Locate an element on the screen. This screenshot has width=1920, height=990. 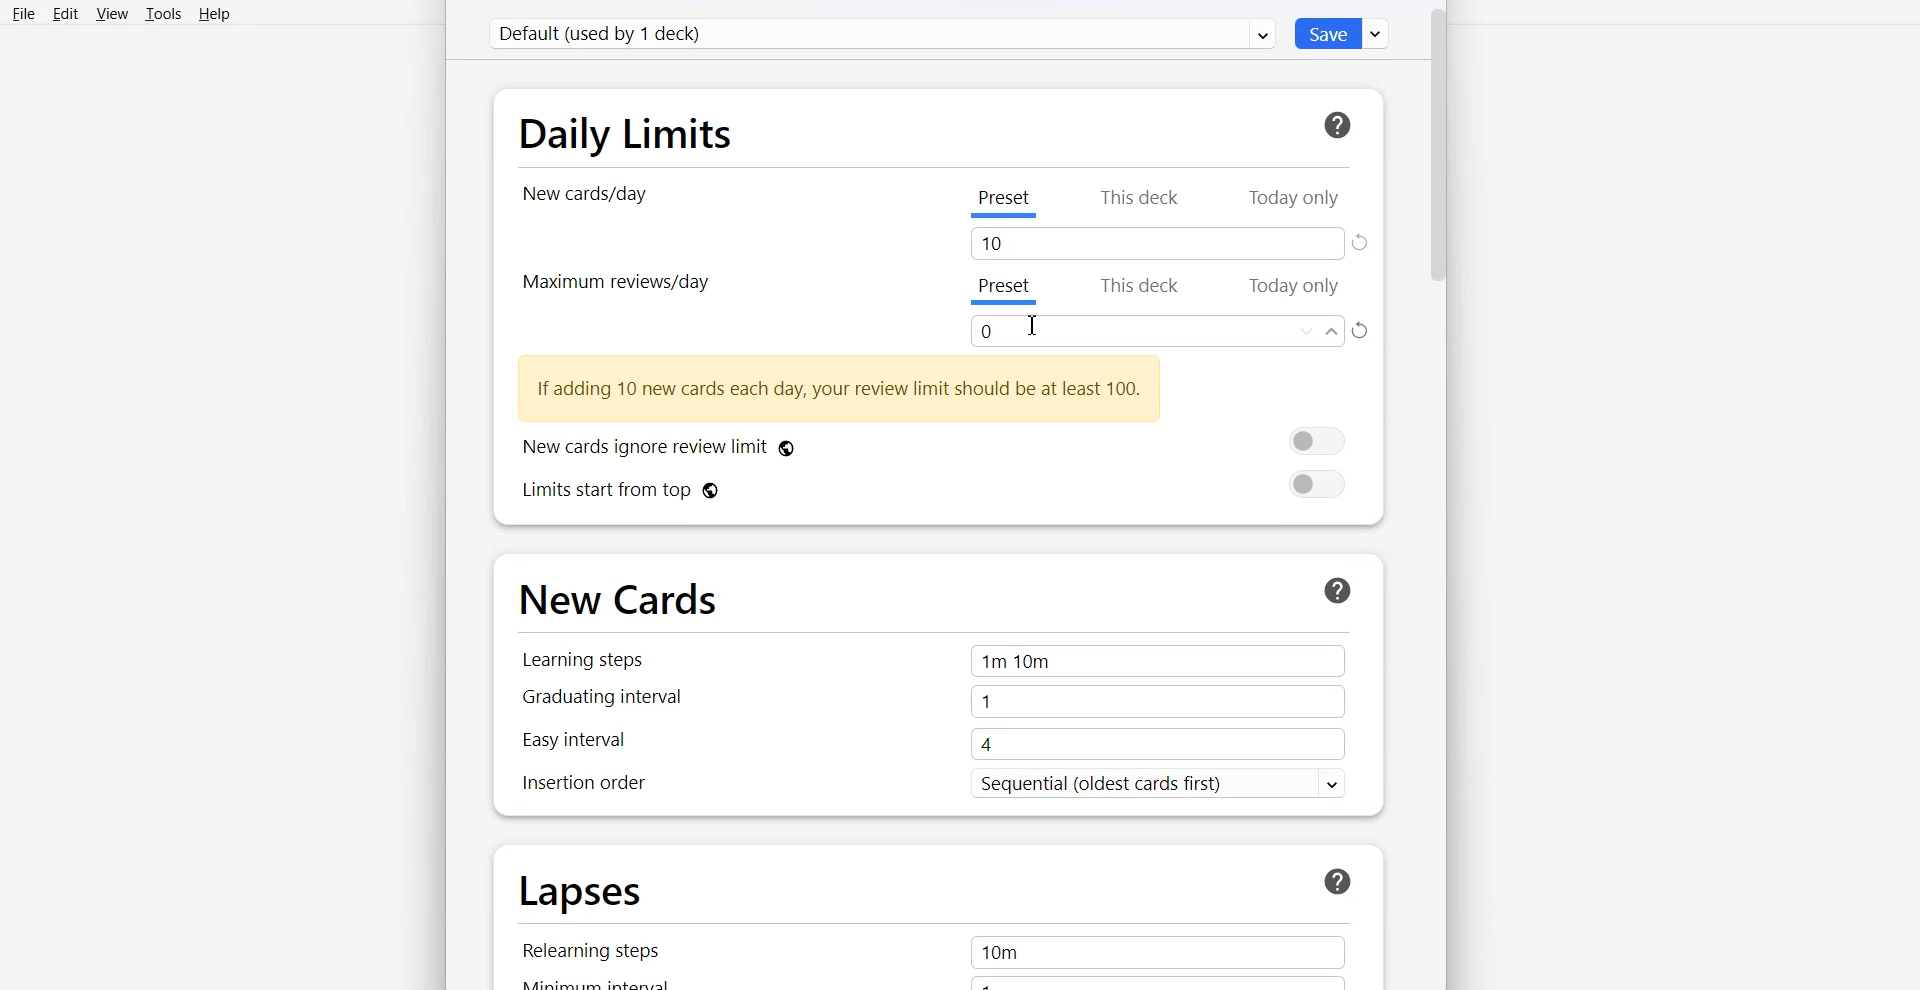
Save is located at coordinates (1344, 33).